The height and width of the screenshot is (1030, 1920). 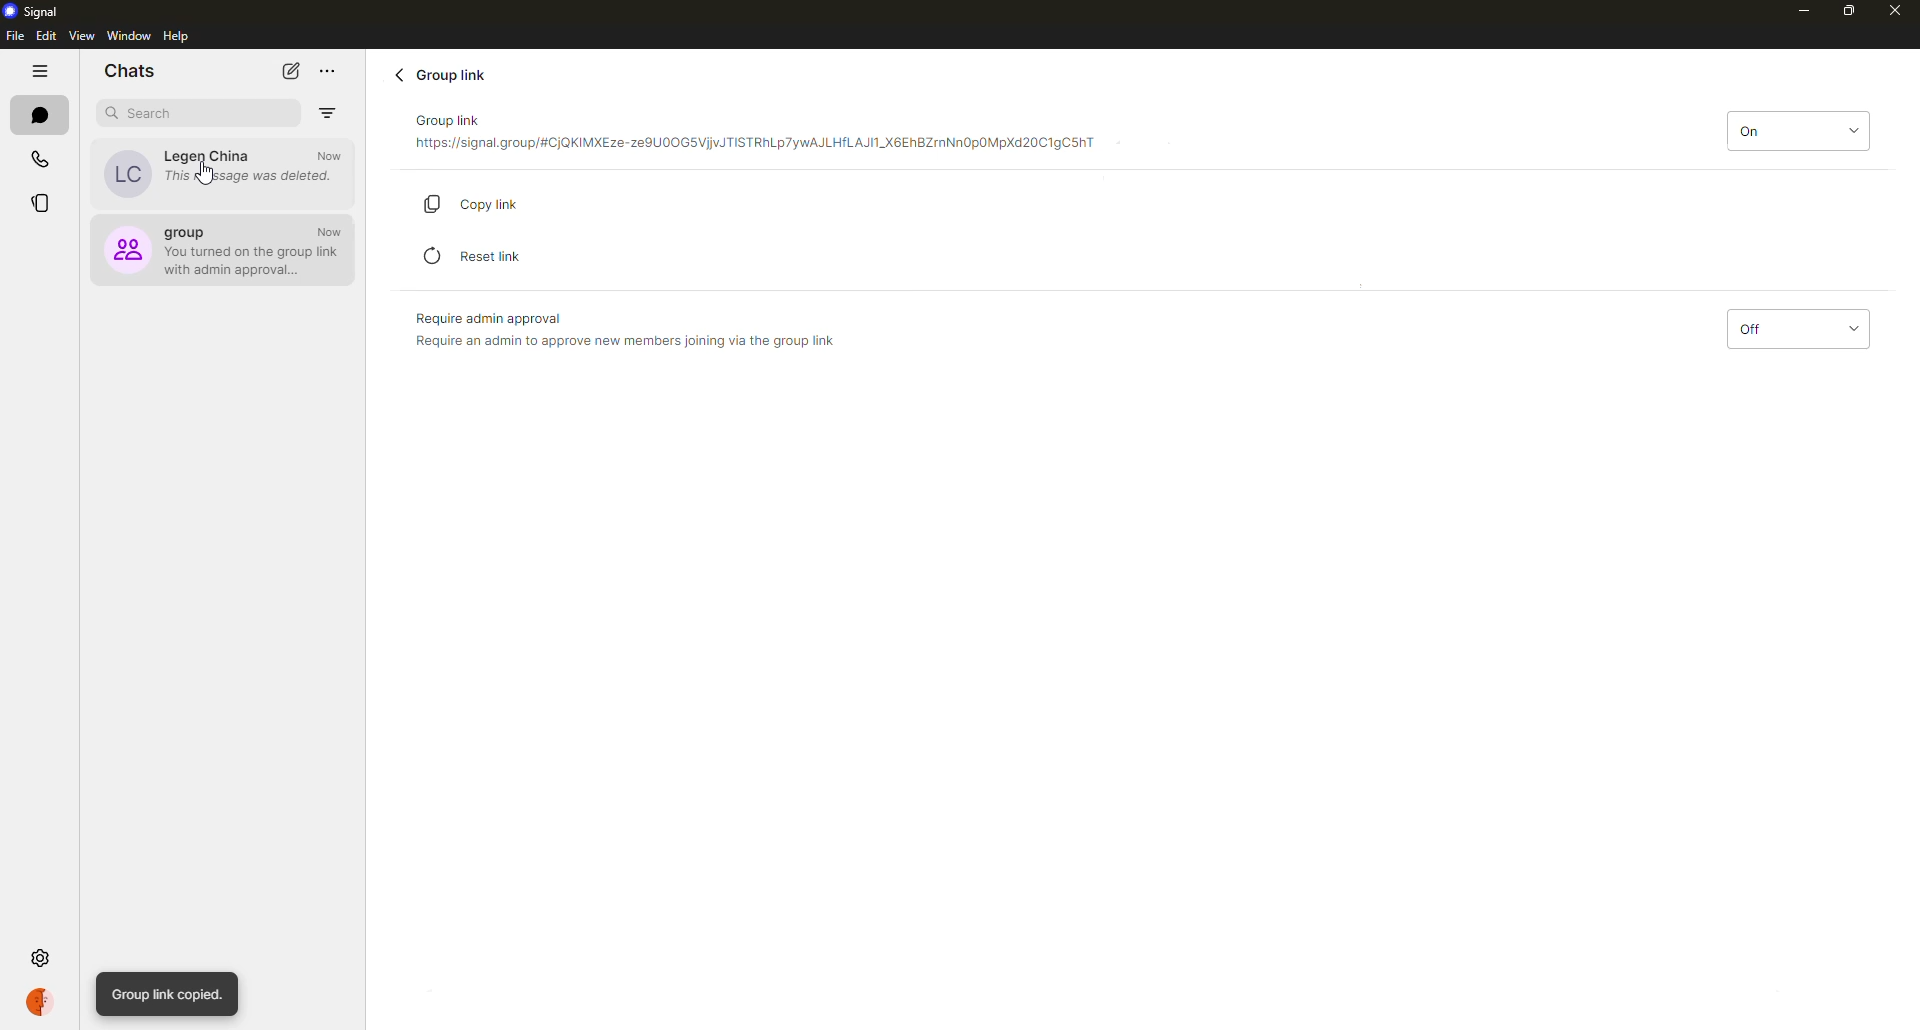 I want to click on chats, so click(x=130, y=69).